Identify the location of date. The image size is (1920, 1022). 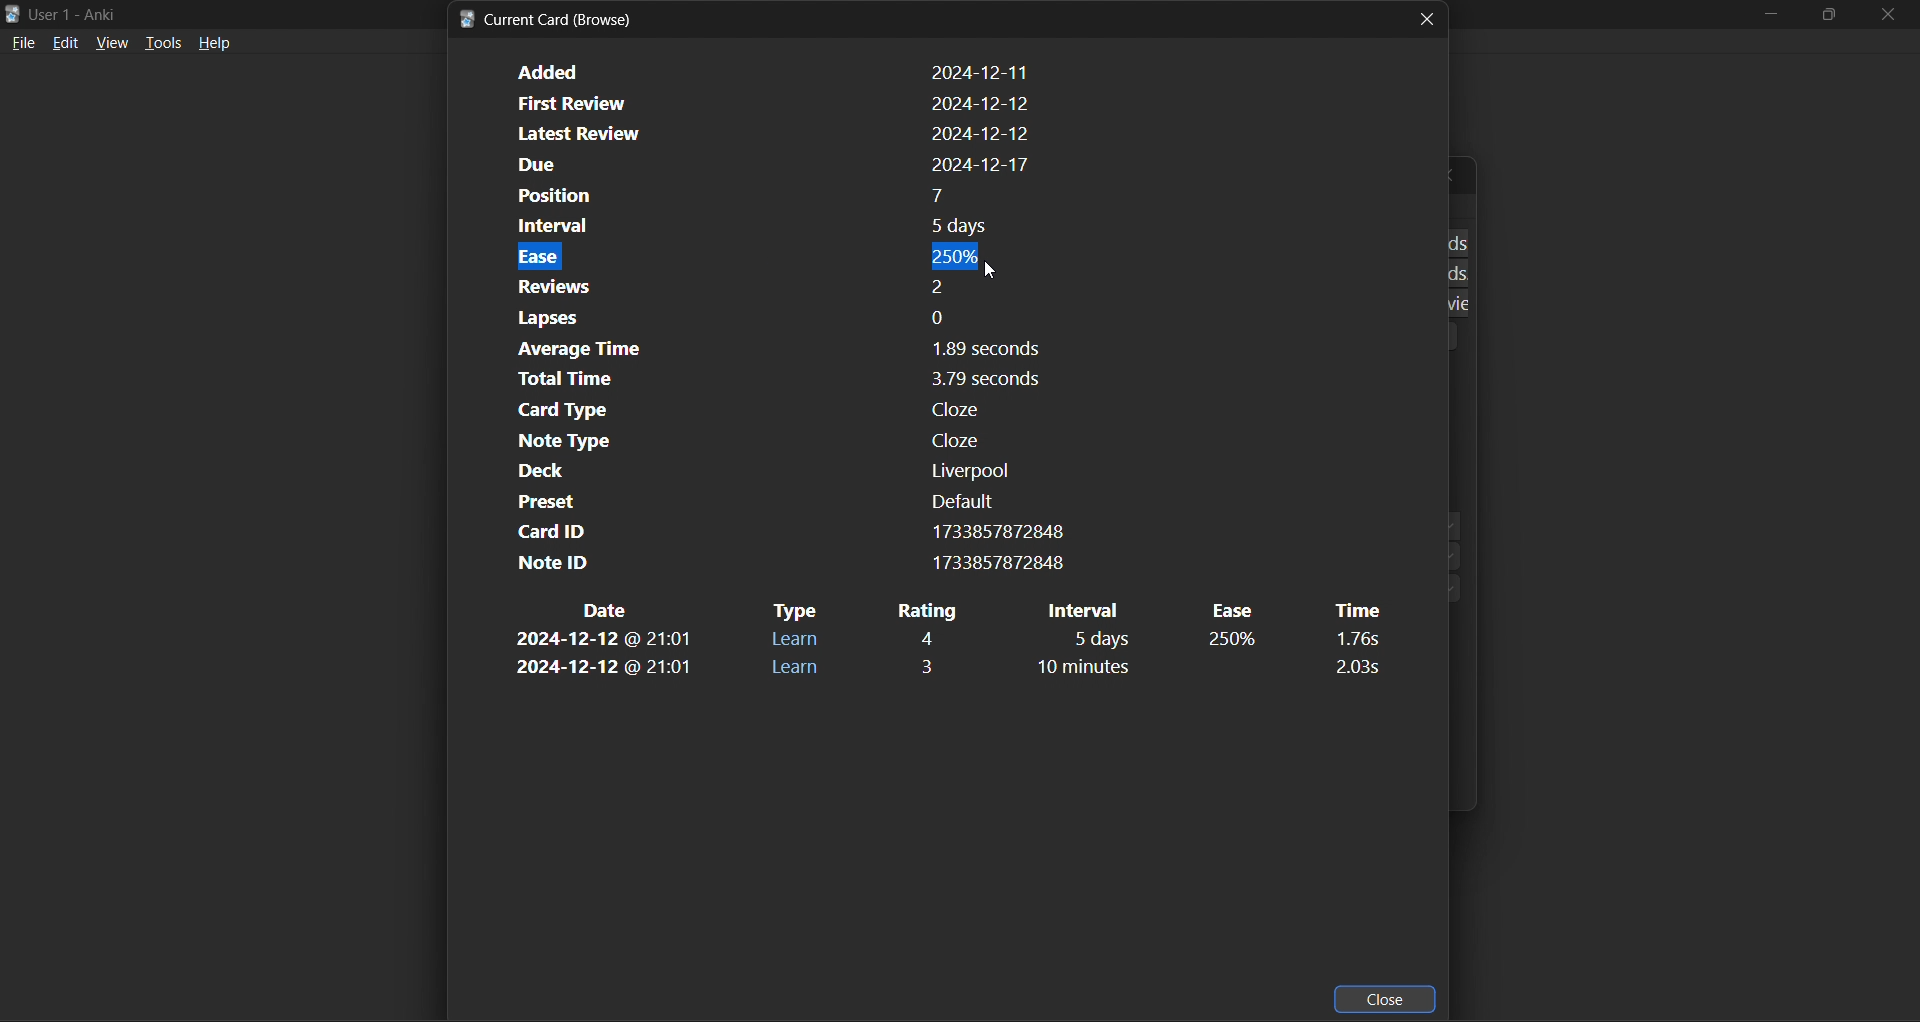
(608, 610).